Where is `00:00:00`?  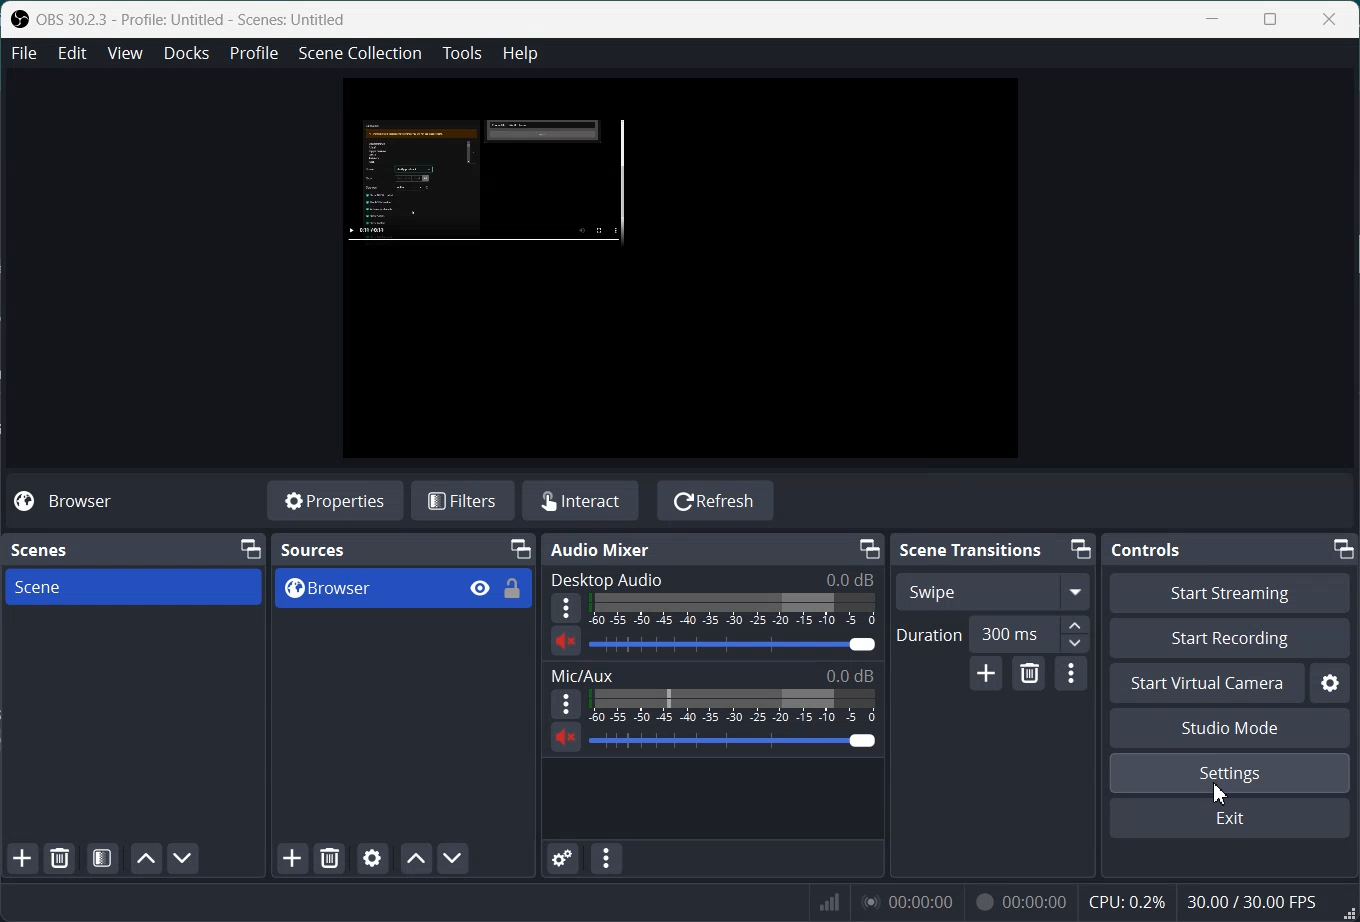
00:00:00 is located at coordinates (908, 901).